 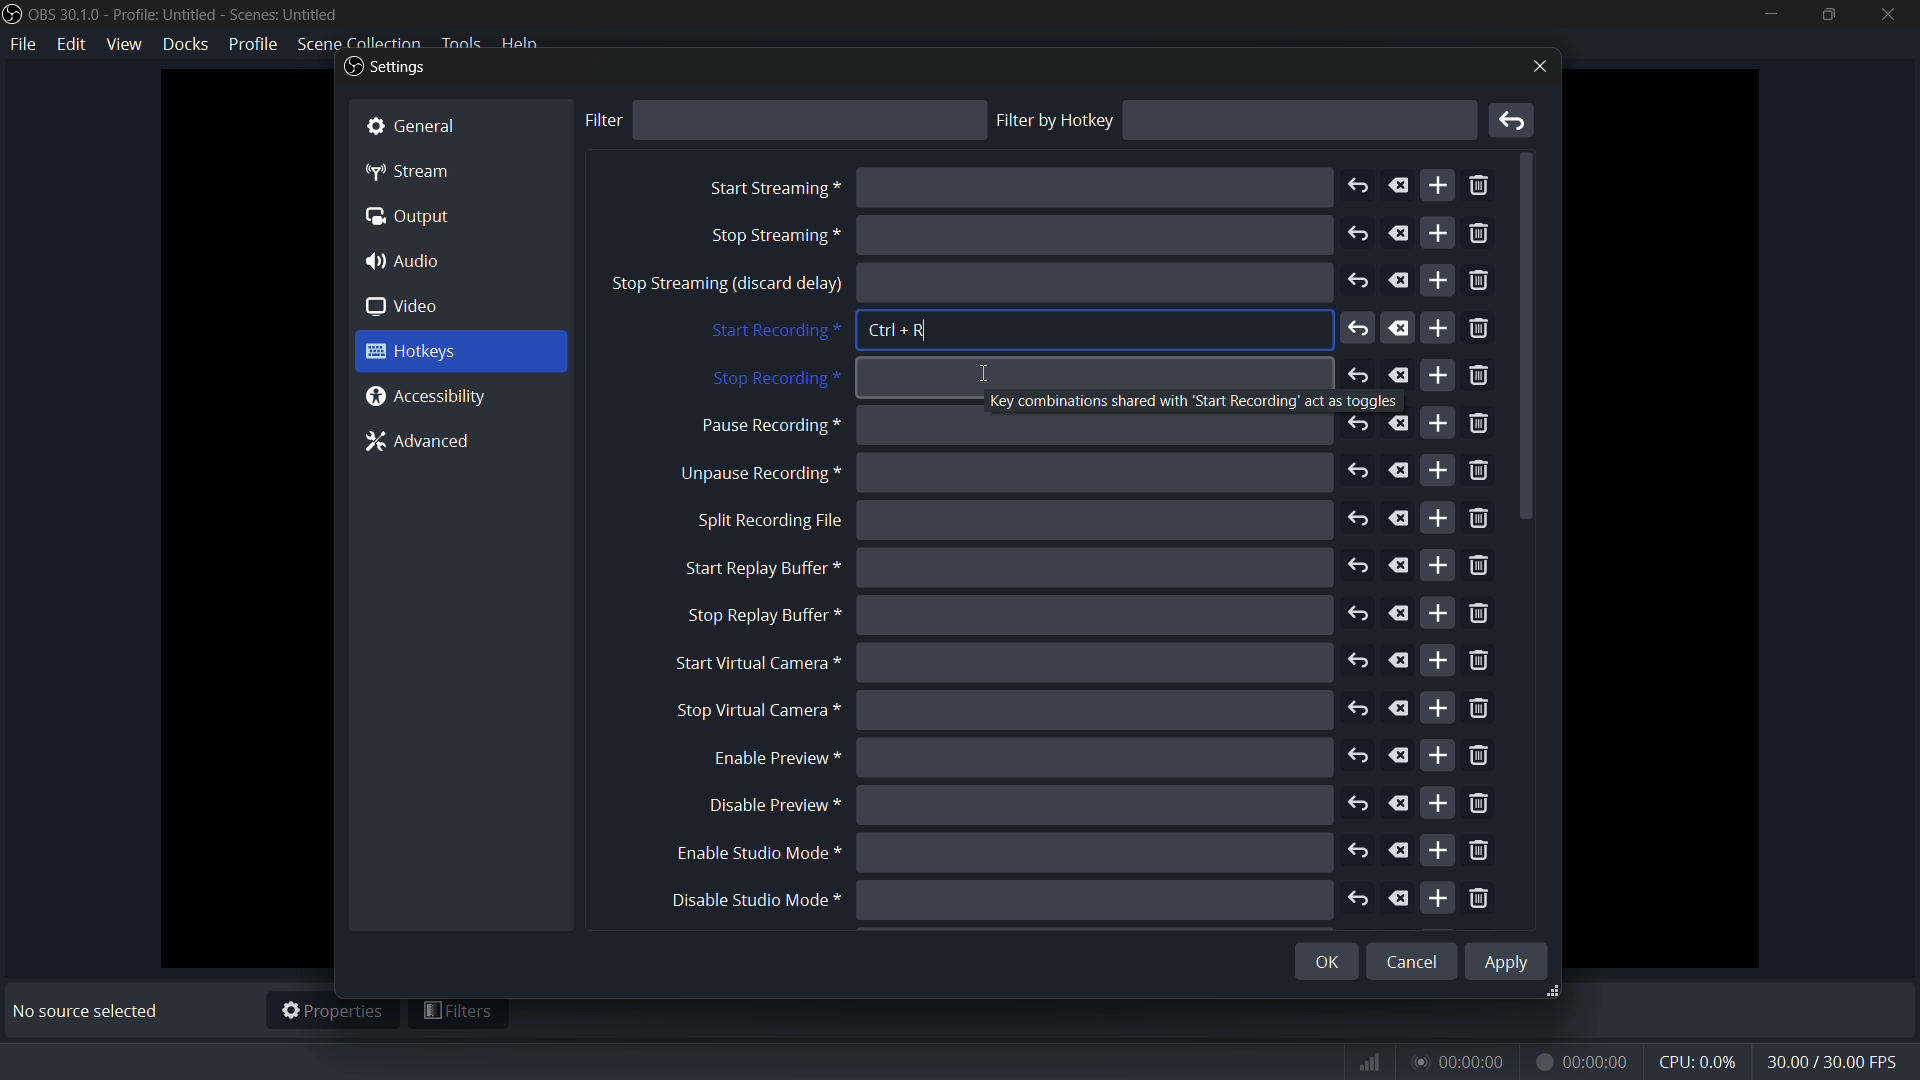 What do you see at coordinates (1359, 376) in the screenshot?
I see `undo` at bounding box center [1359, 376].